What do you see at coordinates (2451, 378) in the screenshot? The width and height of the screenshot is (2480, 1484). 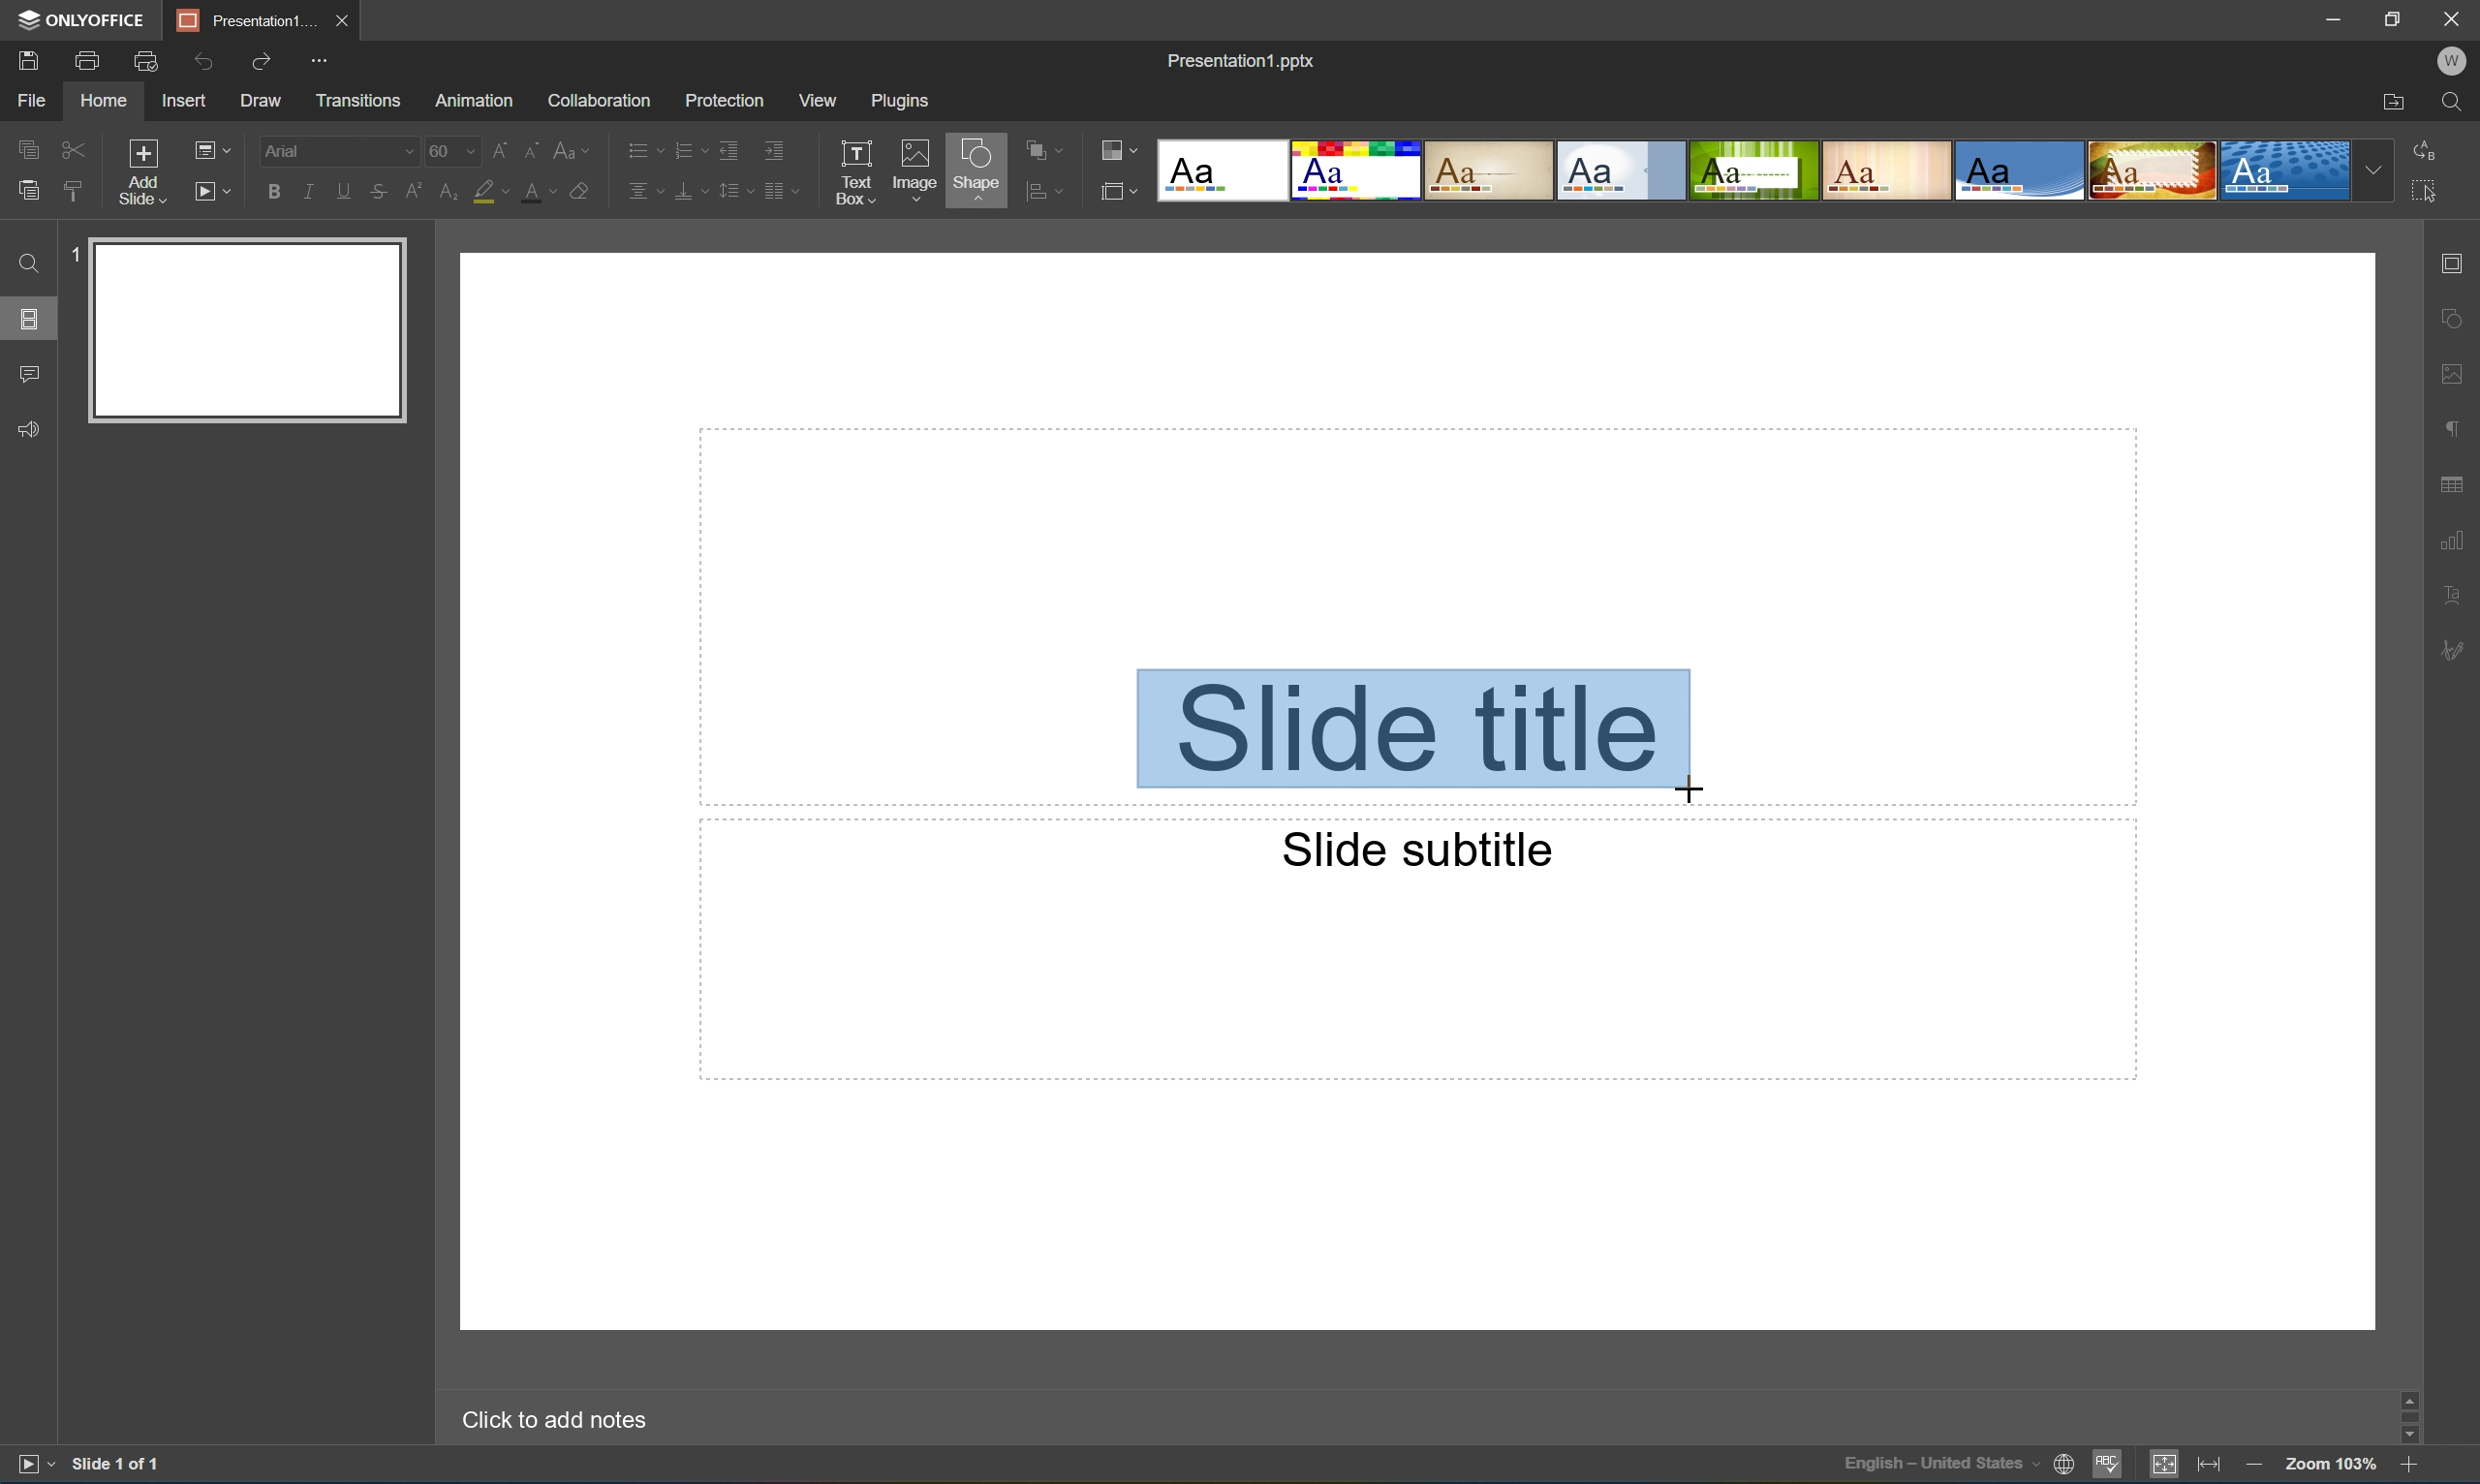 I see `image settings` at bounding box center [2451, 378].